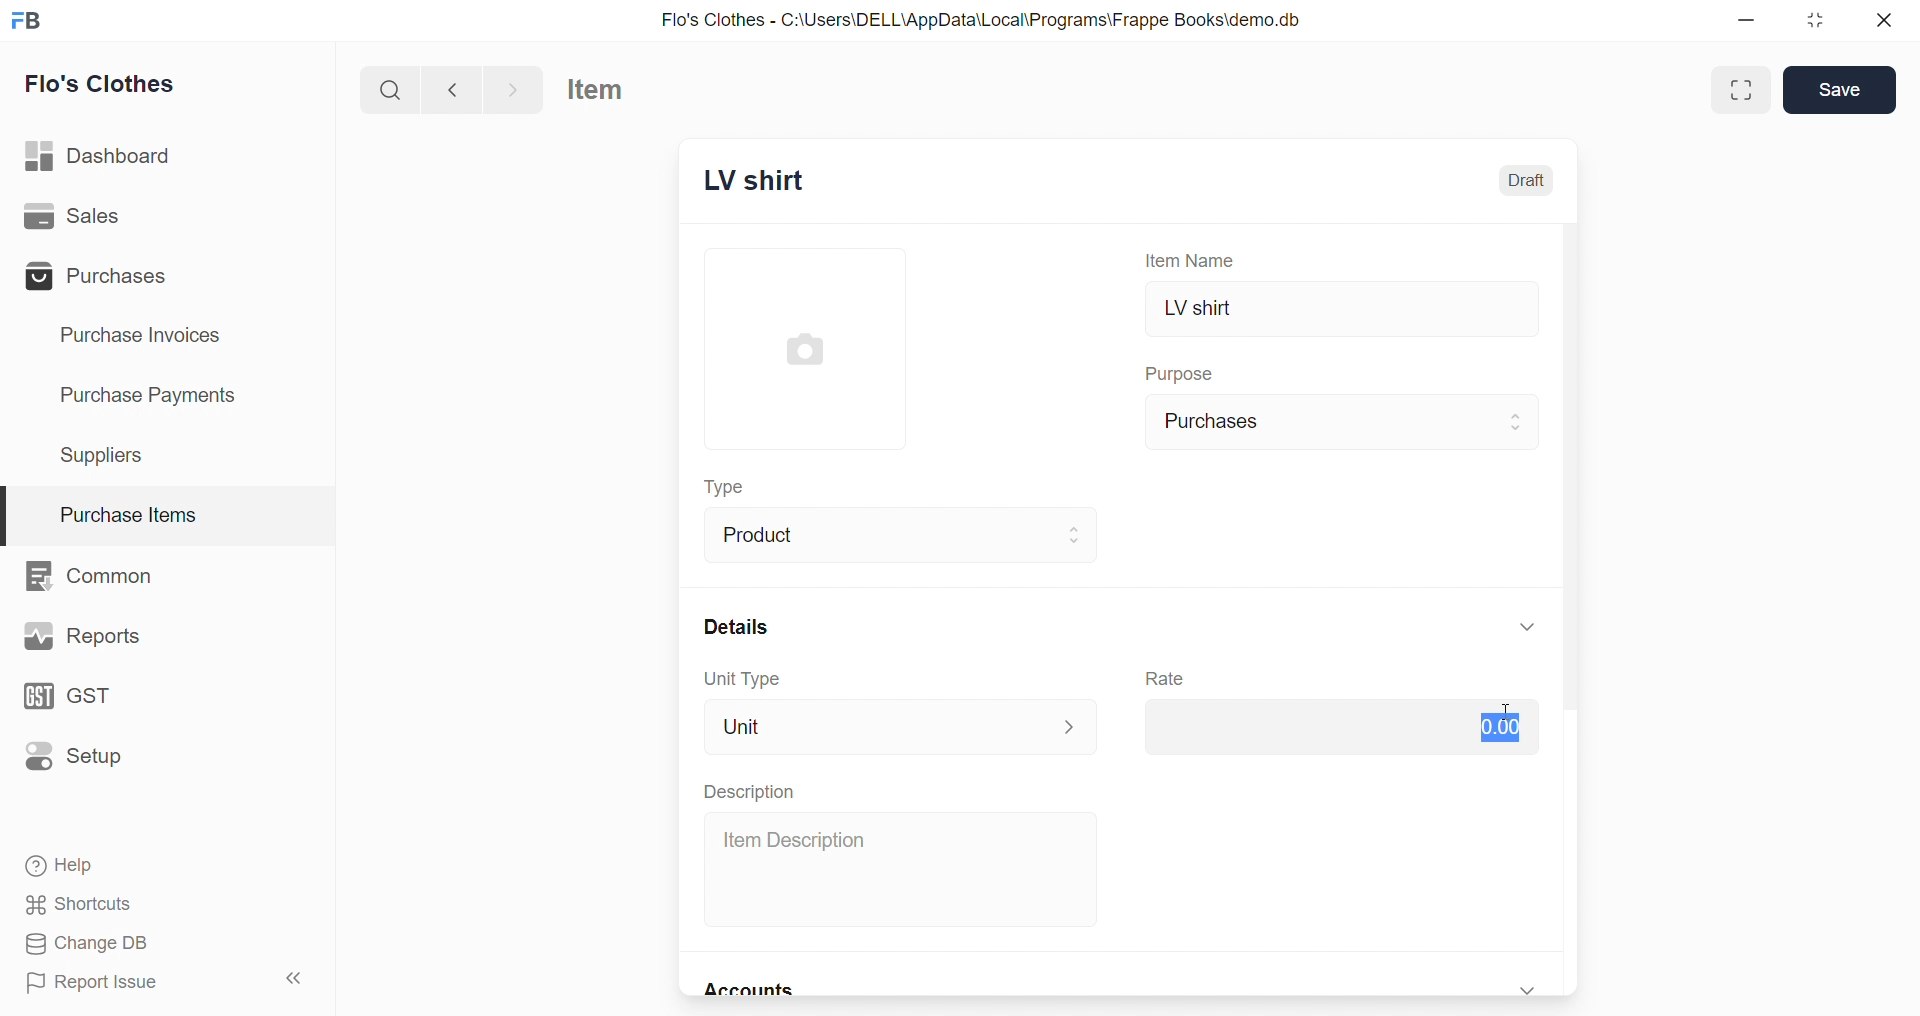  What do you see at coordinates (732, 626) in the screenshot?
I see `Details` at bounding box center [732, 626].